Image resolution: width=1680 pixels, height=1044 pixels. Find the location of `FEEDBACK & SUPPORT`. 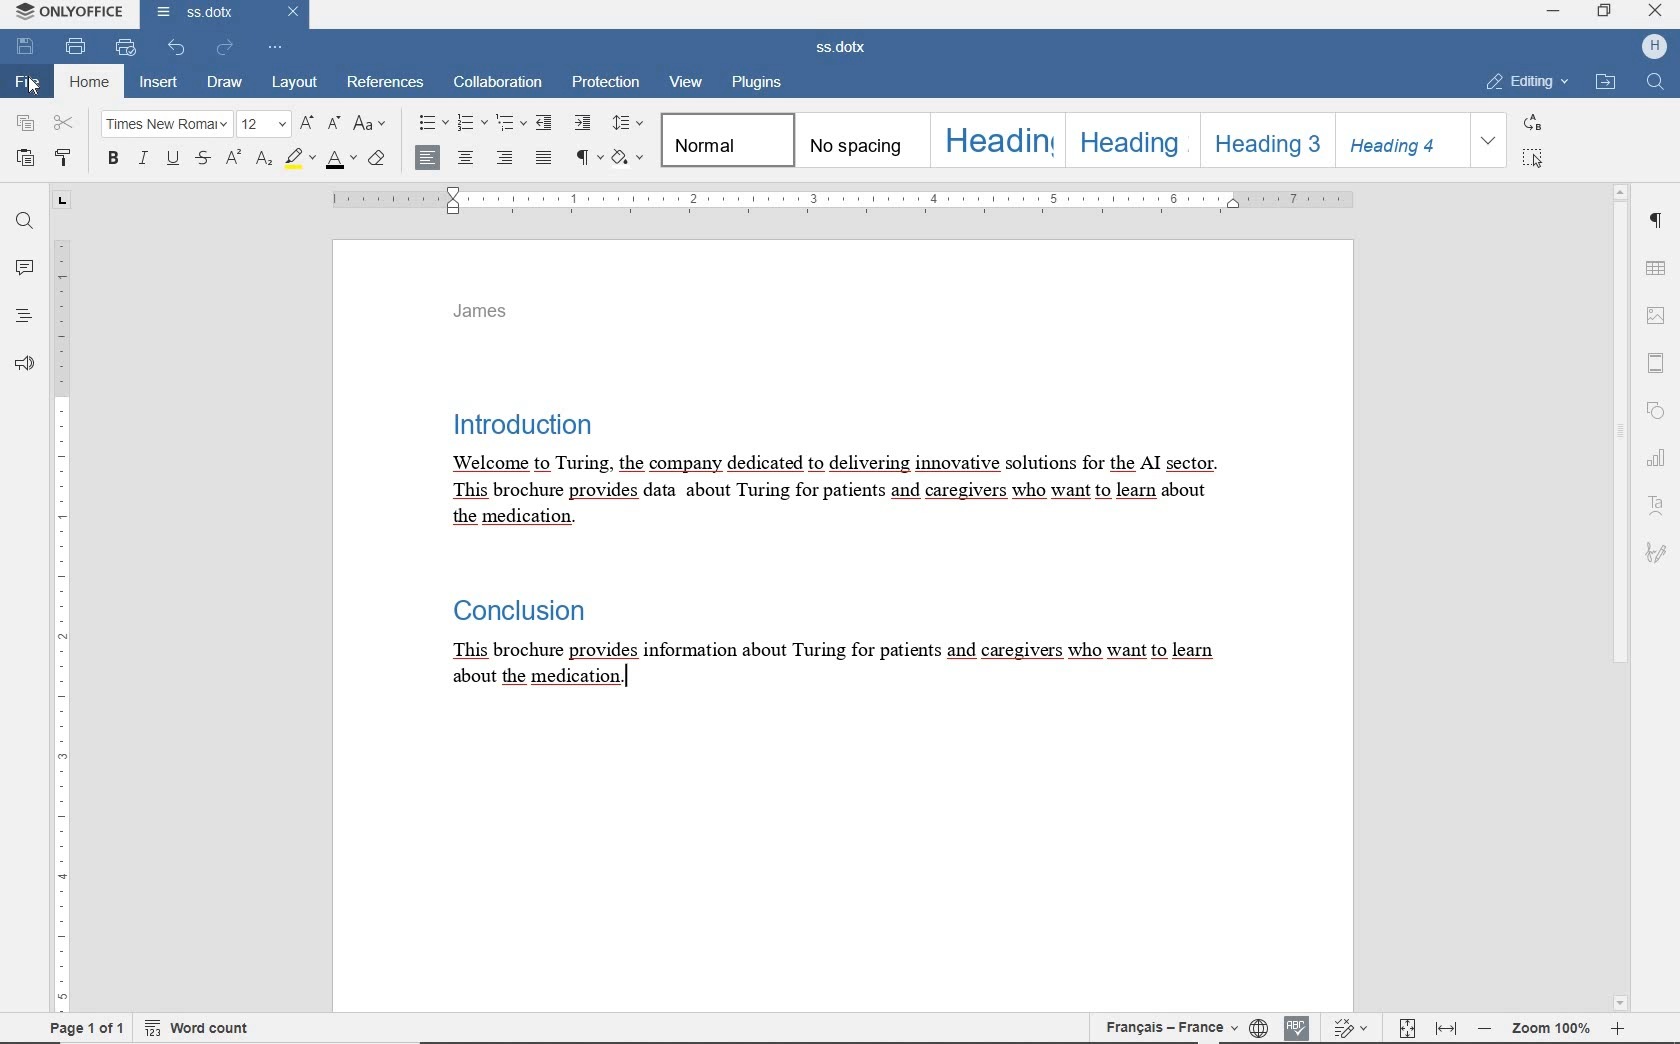

FEEDBACK & SUPPORT is located at coordinates (23, 365).